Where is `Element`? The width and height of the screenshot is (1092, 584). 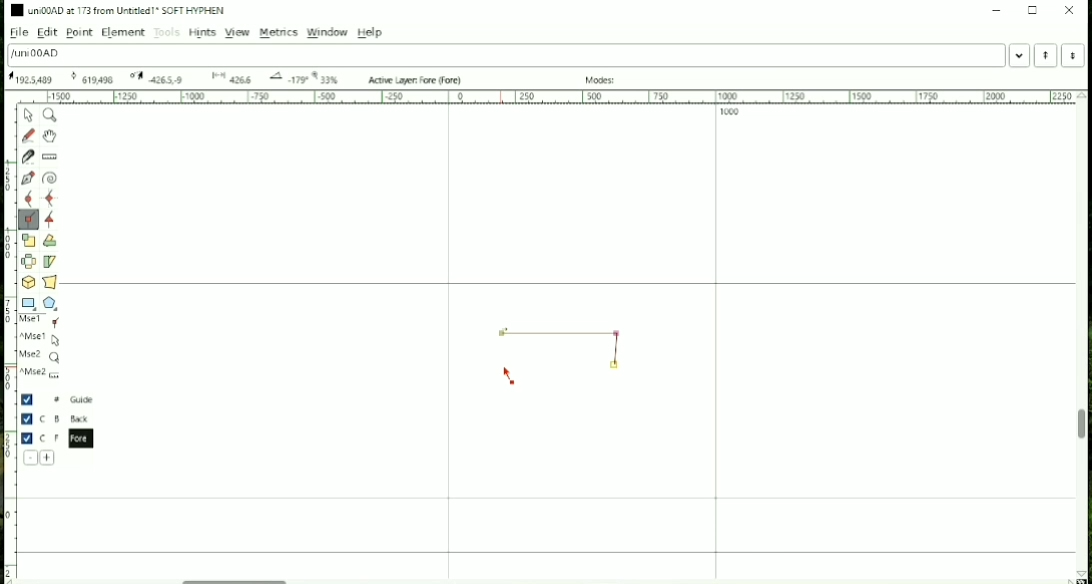
Element is located at coordinates (122, 33).